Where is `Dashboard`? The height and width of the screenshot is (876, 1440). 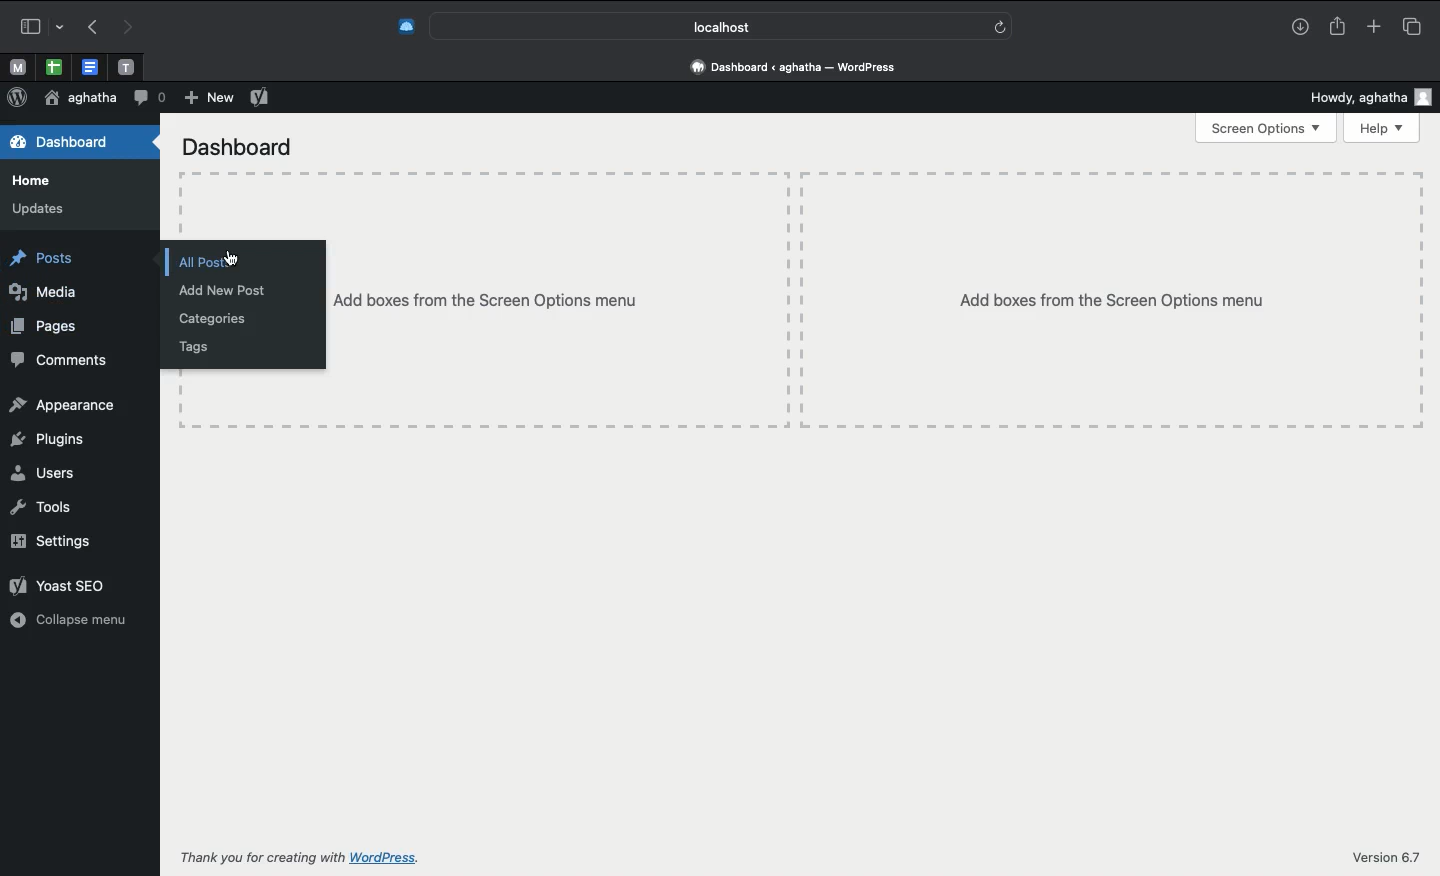 Dashboard is located at coordinates (71, 145).